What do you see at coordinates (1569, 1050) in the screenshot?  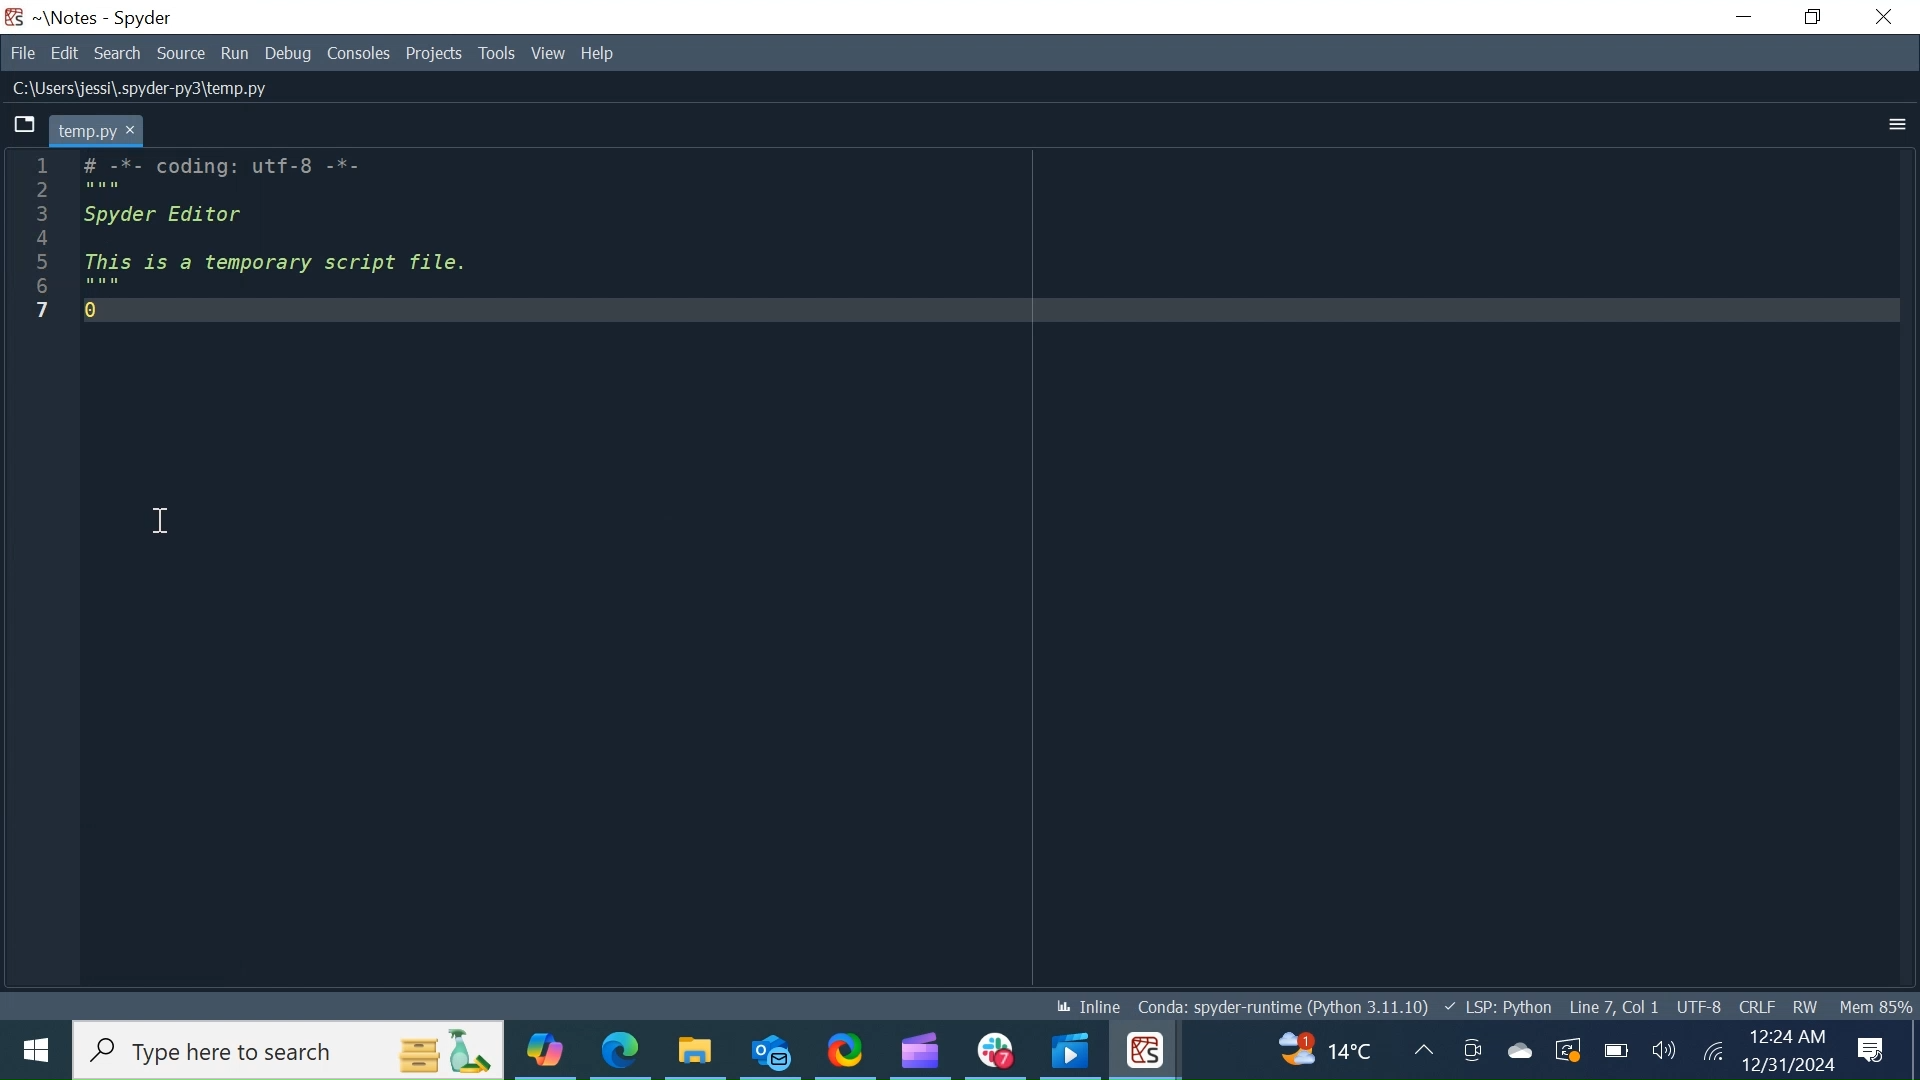 I see `Restart Updates` at bounding box center [1569, 1050].